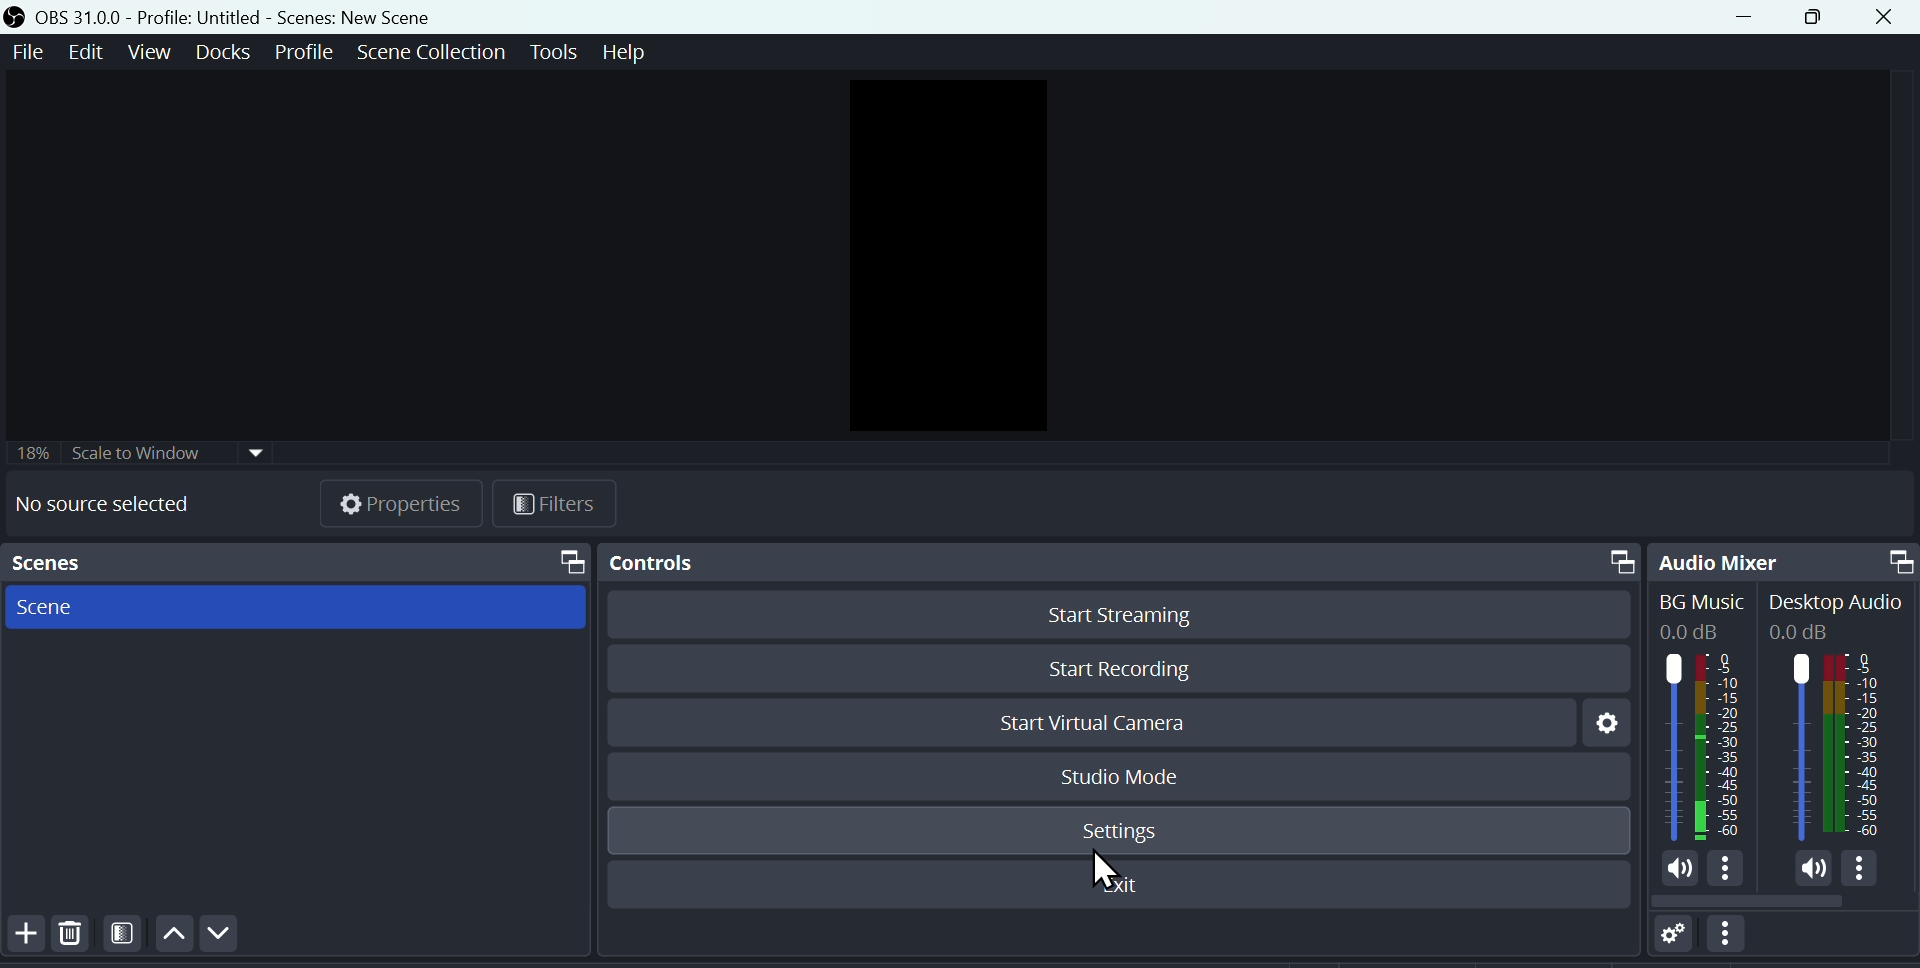 The image size is (1920, 968). What do you see at coordinates (26, 58) in the screenshot?
I see `file` at bounding box center [26, 58].